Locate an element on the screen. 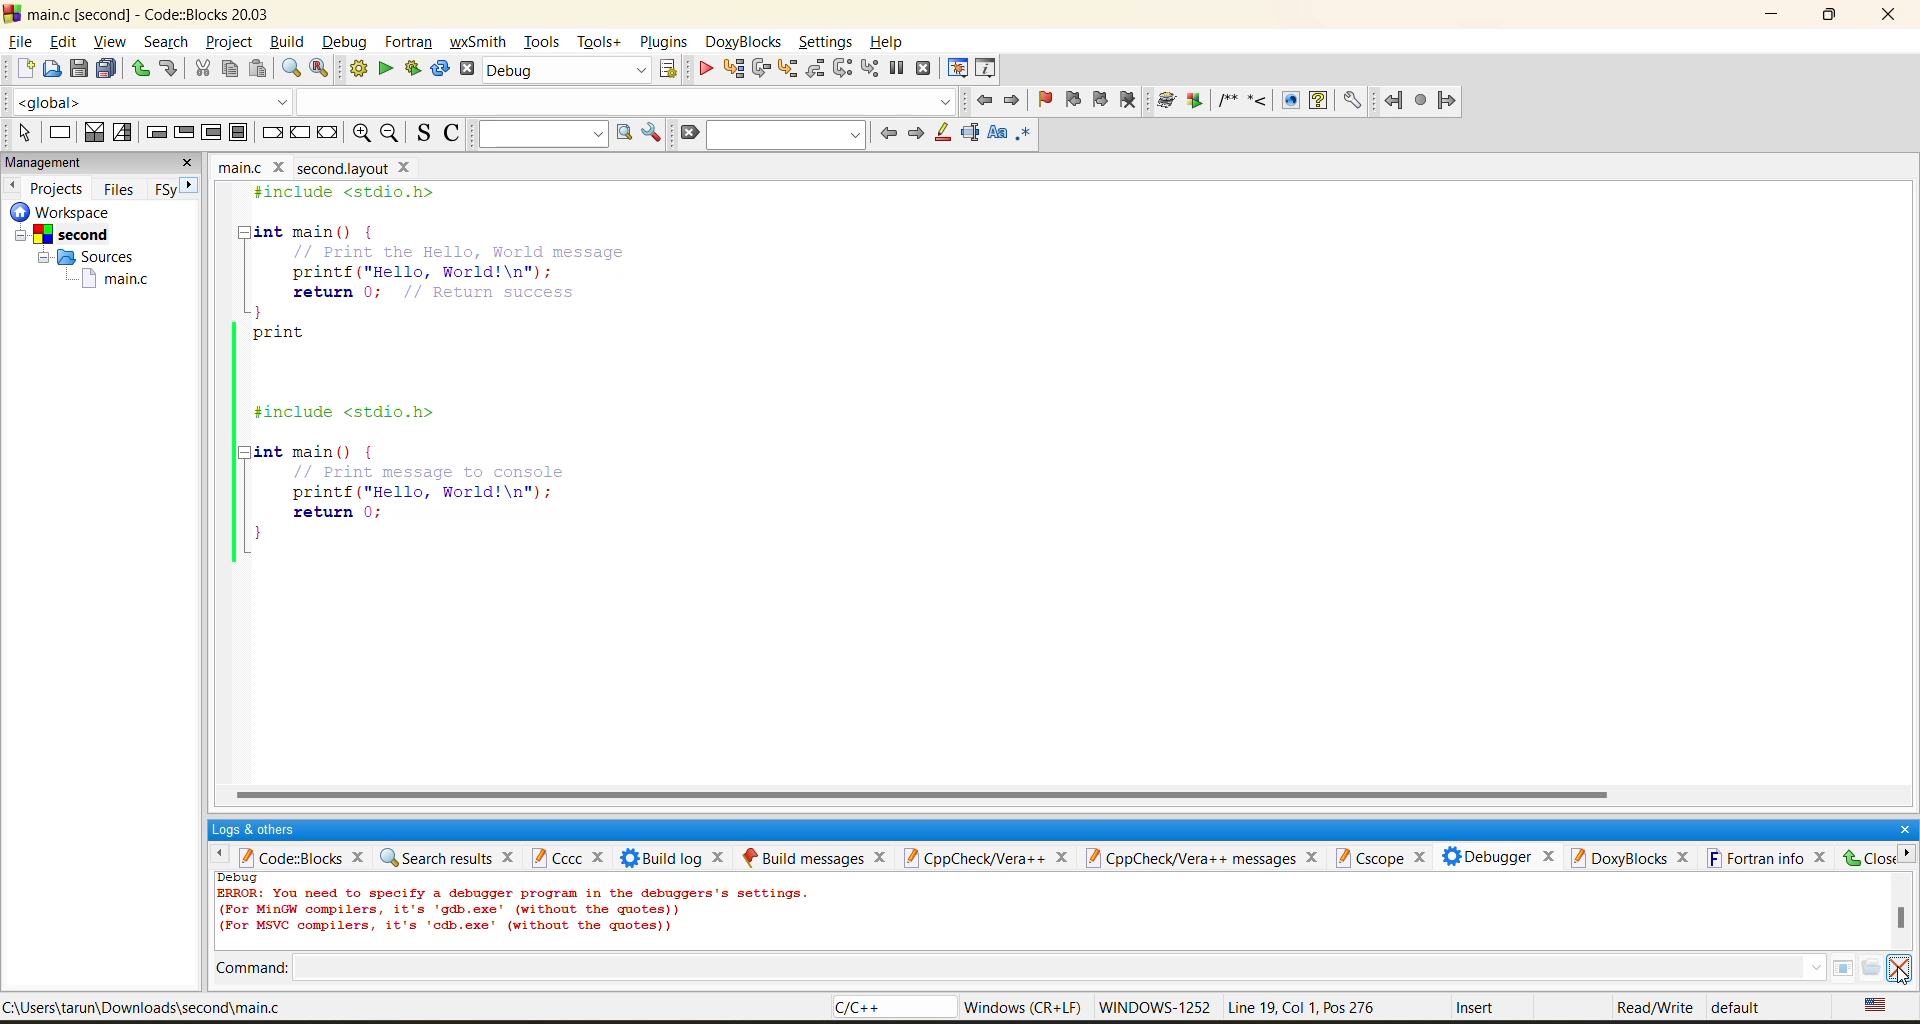  run search is located at coordinates (618, 132).